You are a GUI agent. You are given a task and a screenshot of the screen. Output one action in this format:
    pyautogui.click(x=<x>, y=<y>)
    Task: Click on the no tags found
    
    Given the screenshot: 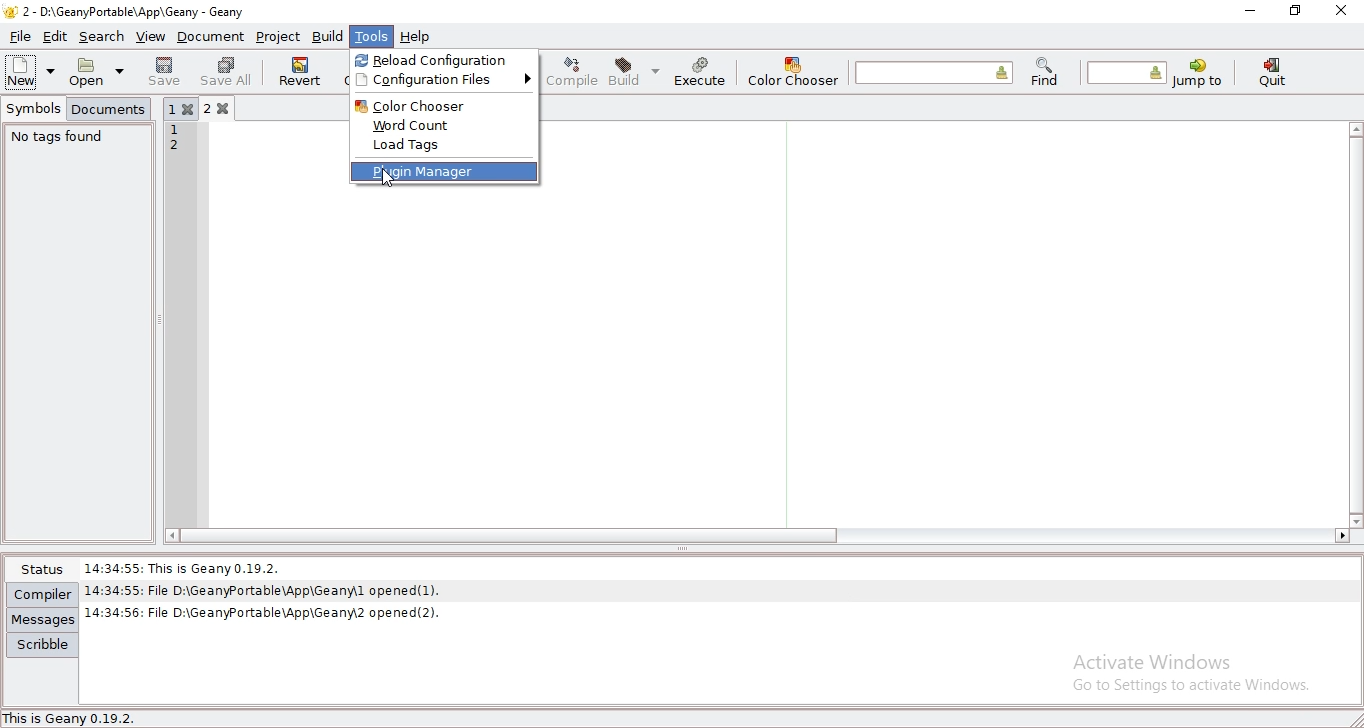 What is the action you would take?
    pyautogui.click(x=58, y=137)
    